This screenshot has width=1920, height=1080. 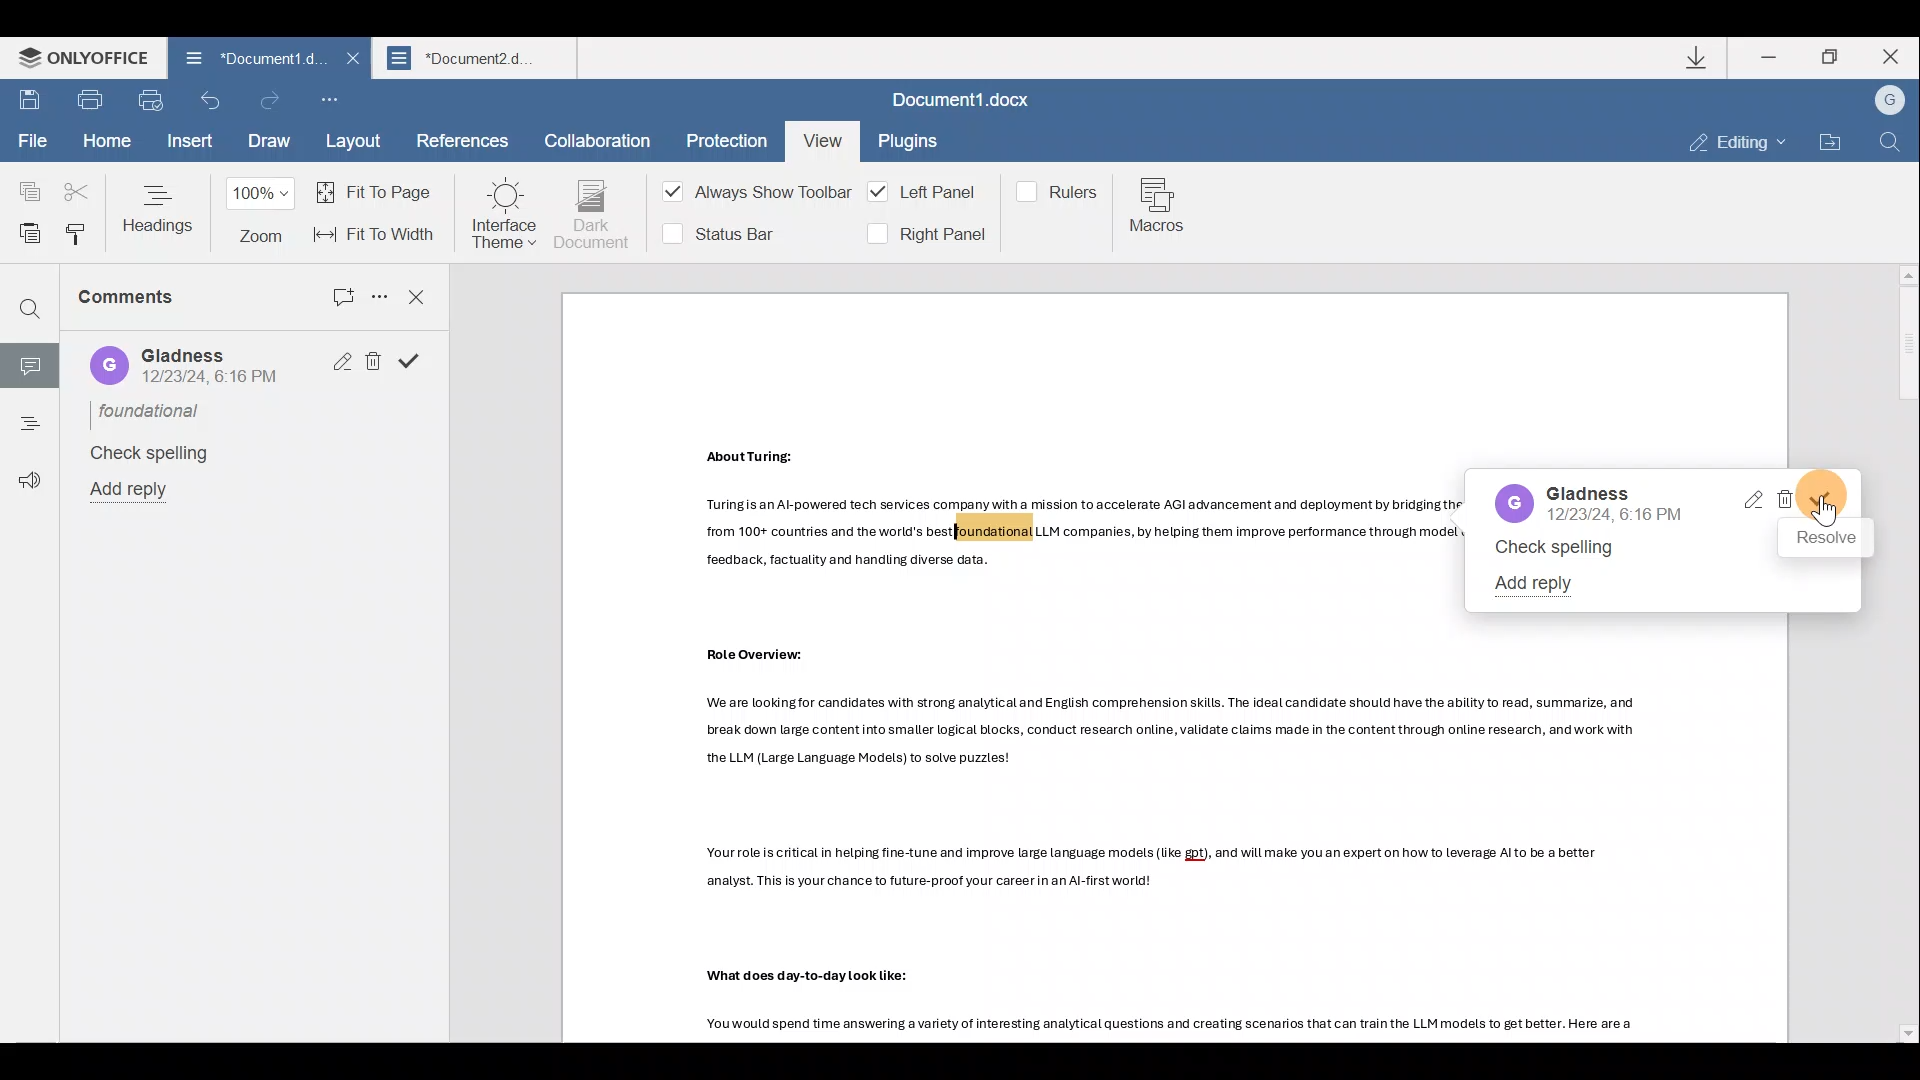 What do you see at coordinates (1890, 143) in the screenshot?
I see `Find` at bounding box center [1890, 143].